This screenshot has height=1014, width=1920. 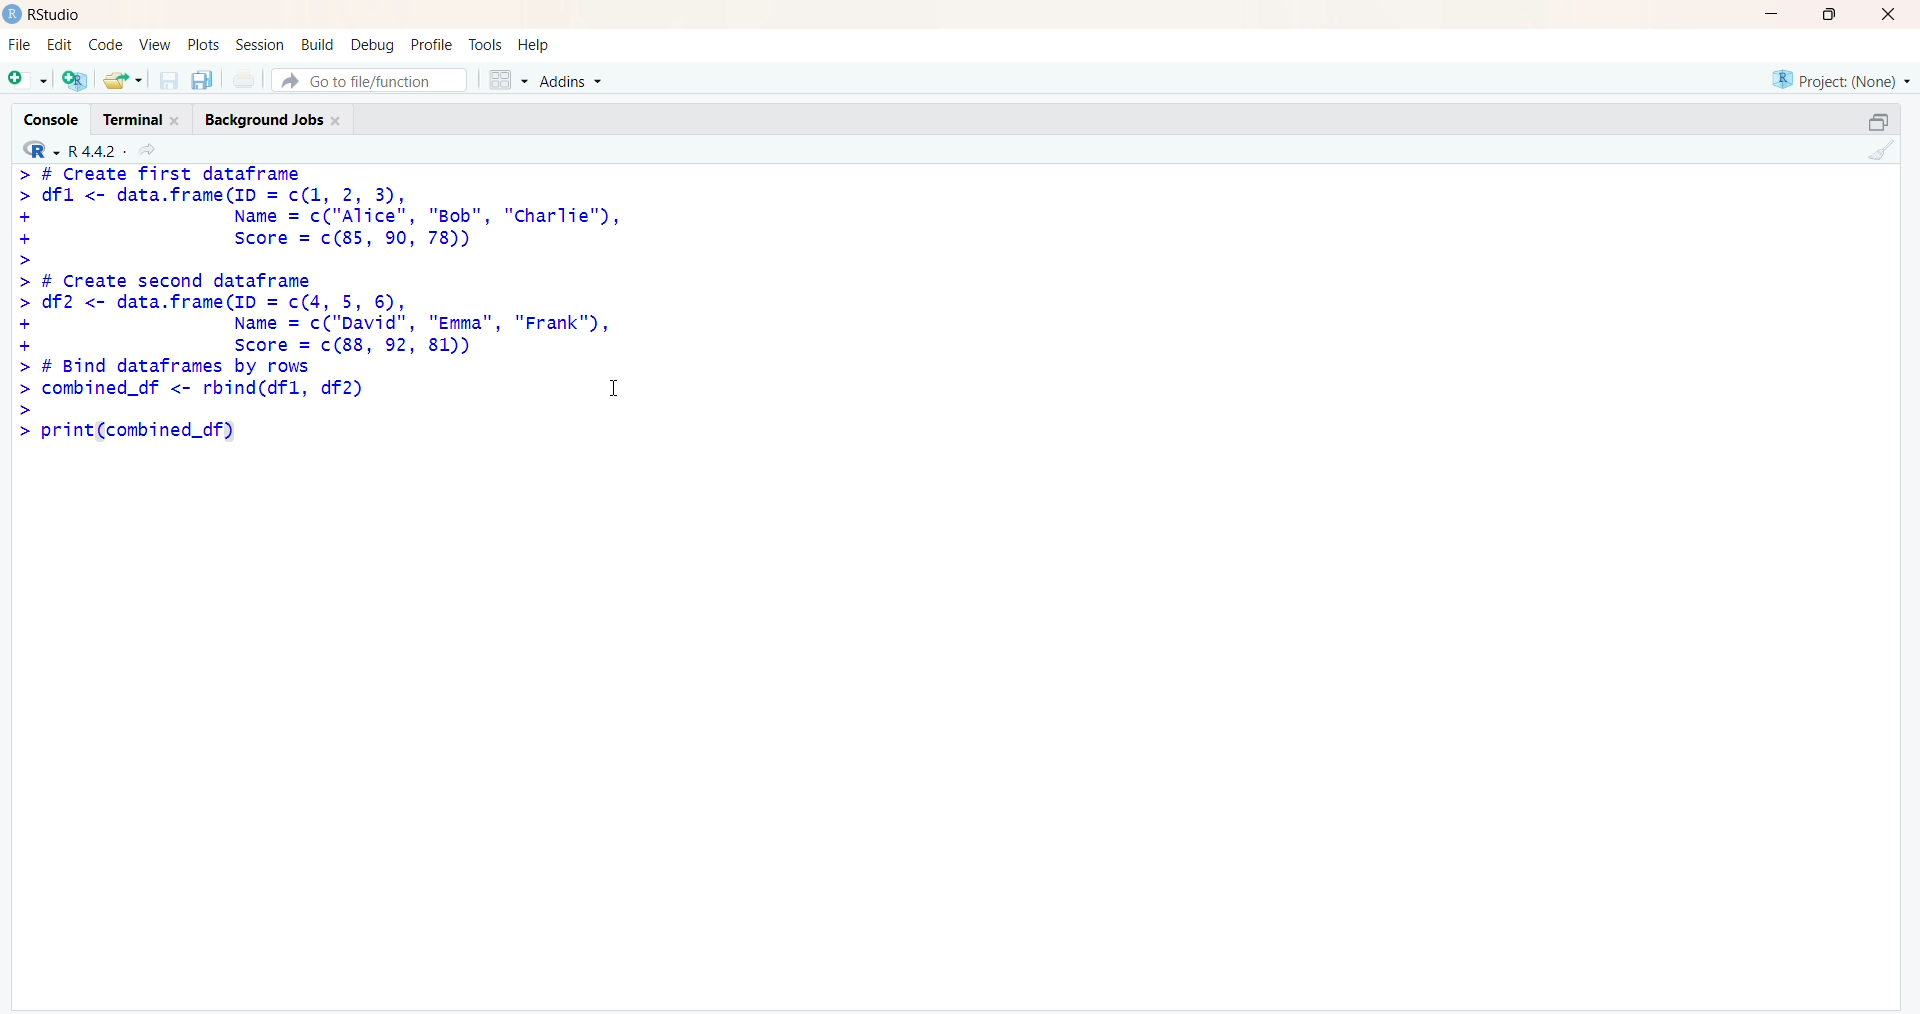 What do you see at coordinates (275, 117) in the screenshot?
I see `Background Jobs` at bounding box center [275, 117].